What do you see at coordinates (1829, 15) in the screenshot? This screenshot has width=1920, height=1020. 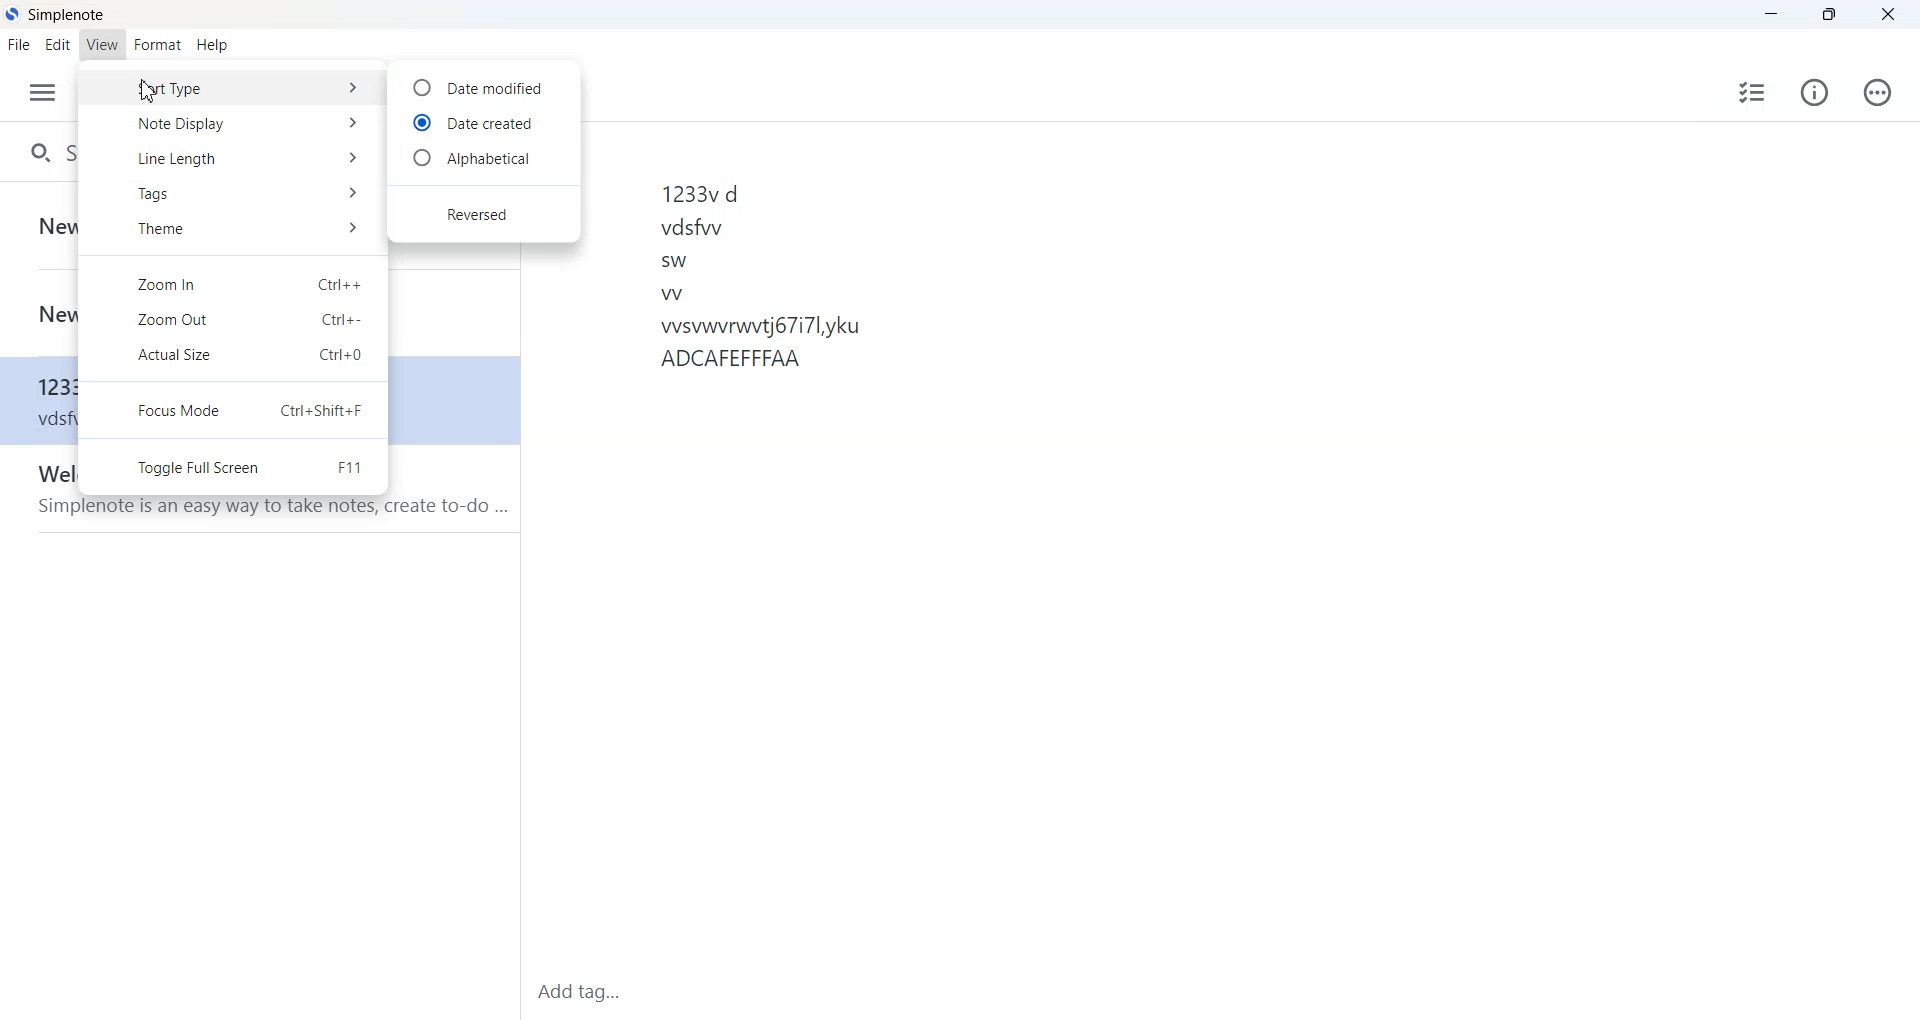 I see `Maximize` at bounding box center [1829, 15].